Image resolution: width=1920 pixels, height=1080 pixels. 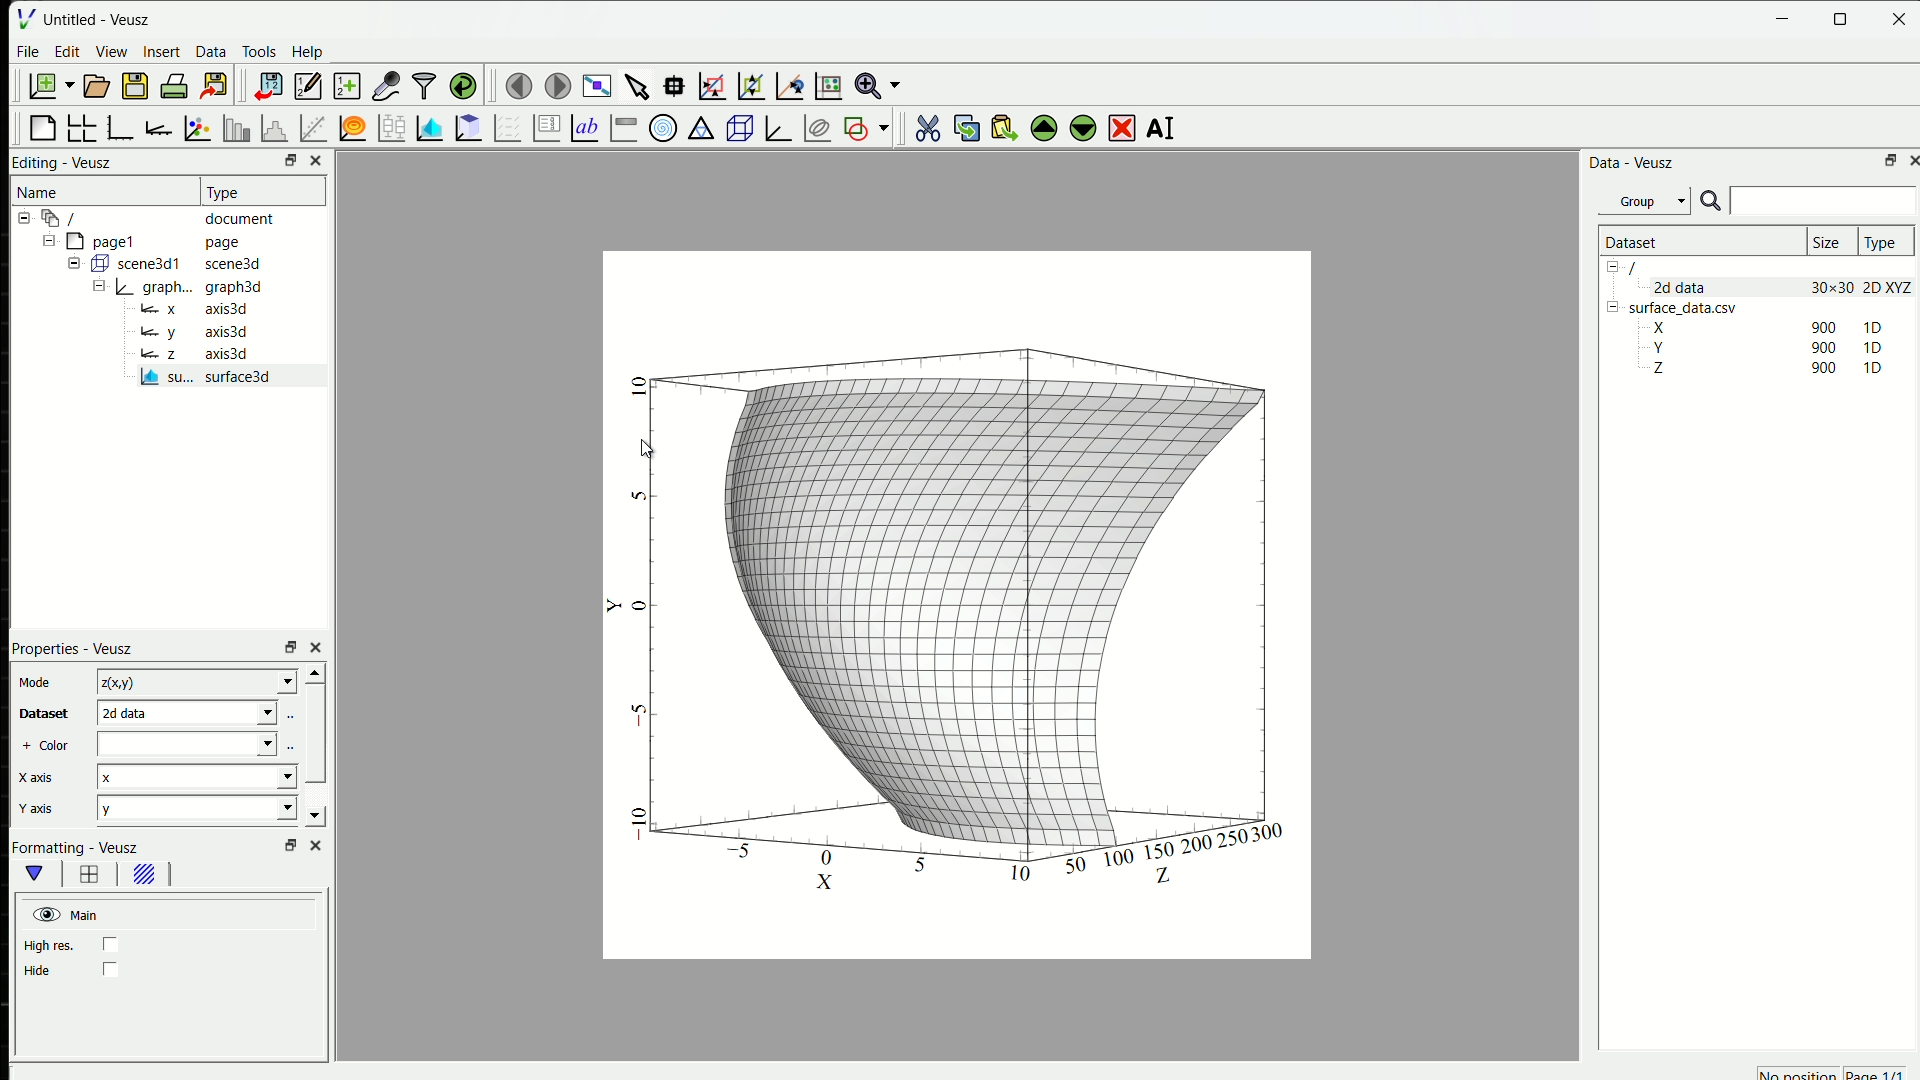 What do you see at coordinates (316, 816) in the screenshot?
I see `scroll down` at bounding box center [316, 816].